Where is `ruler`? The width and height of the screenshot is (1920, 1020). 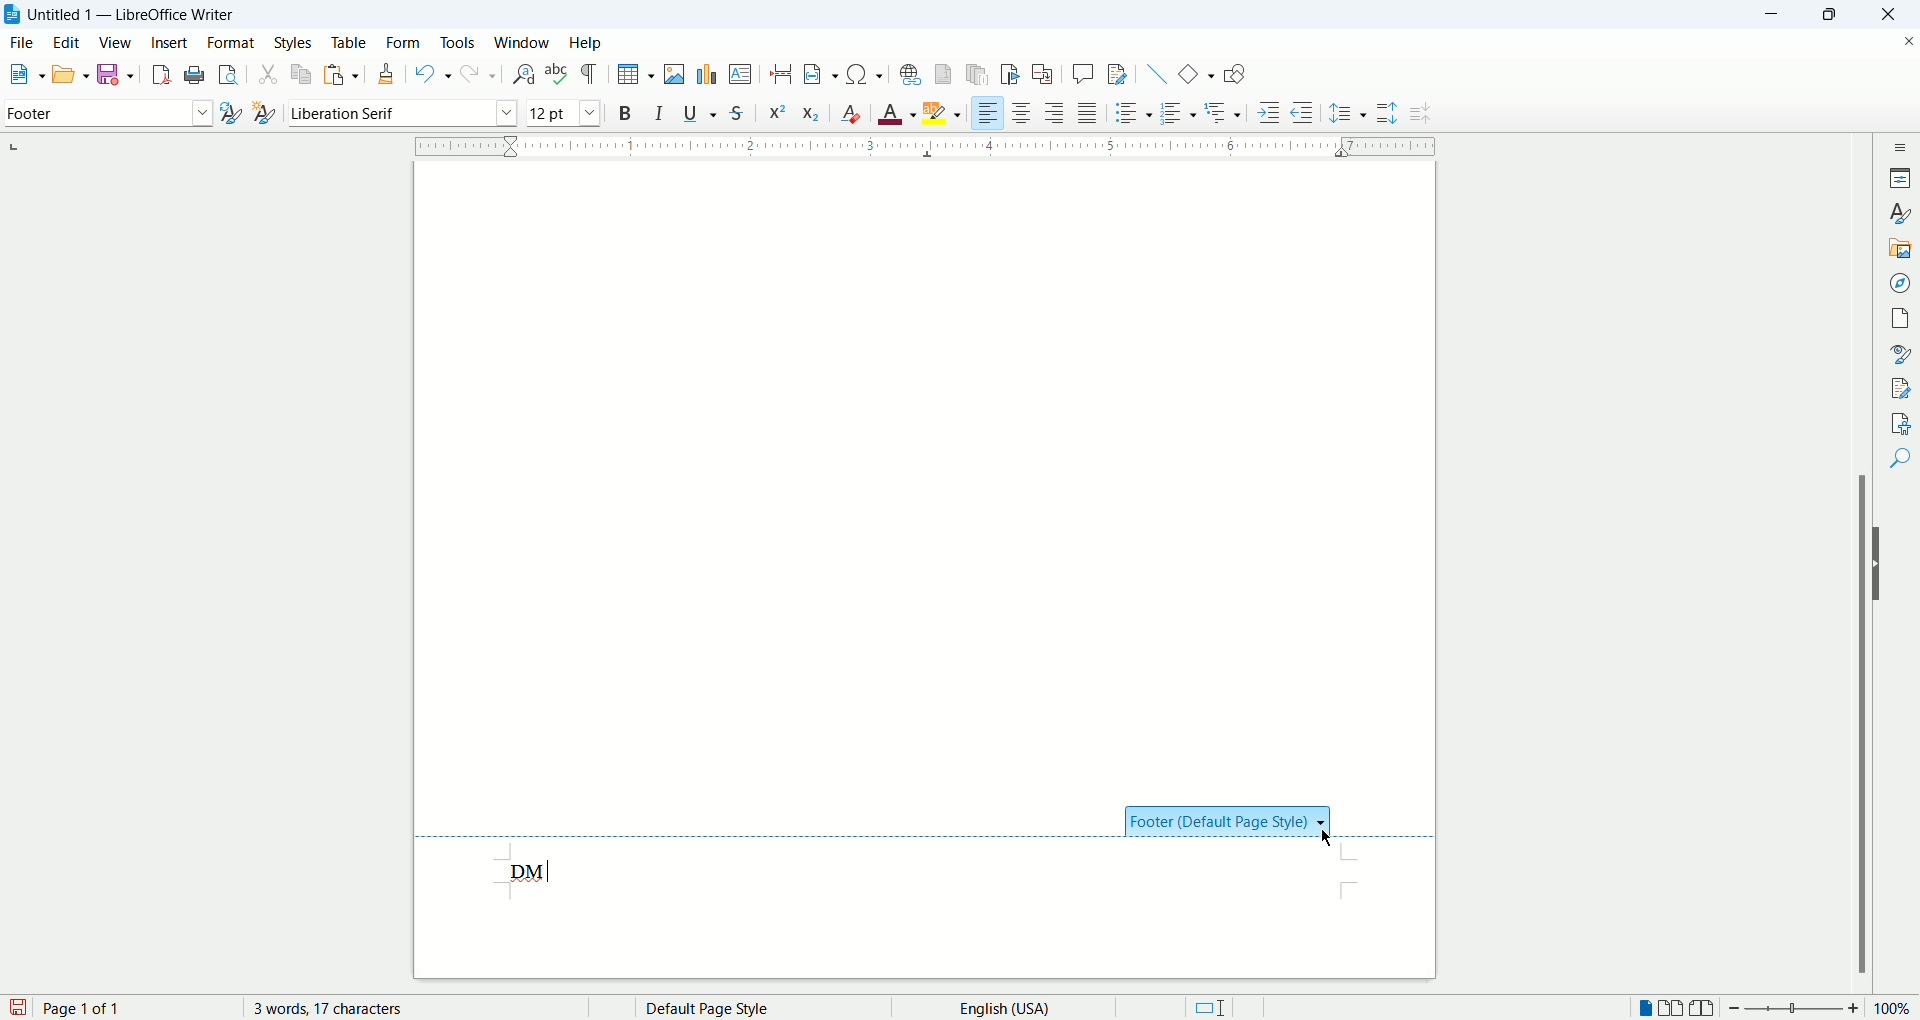
ruler is located at coordinates (925, 144).